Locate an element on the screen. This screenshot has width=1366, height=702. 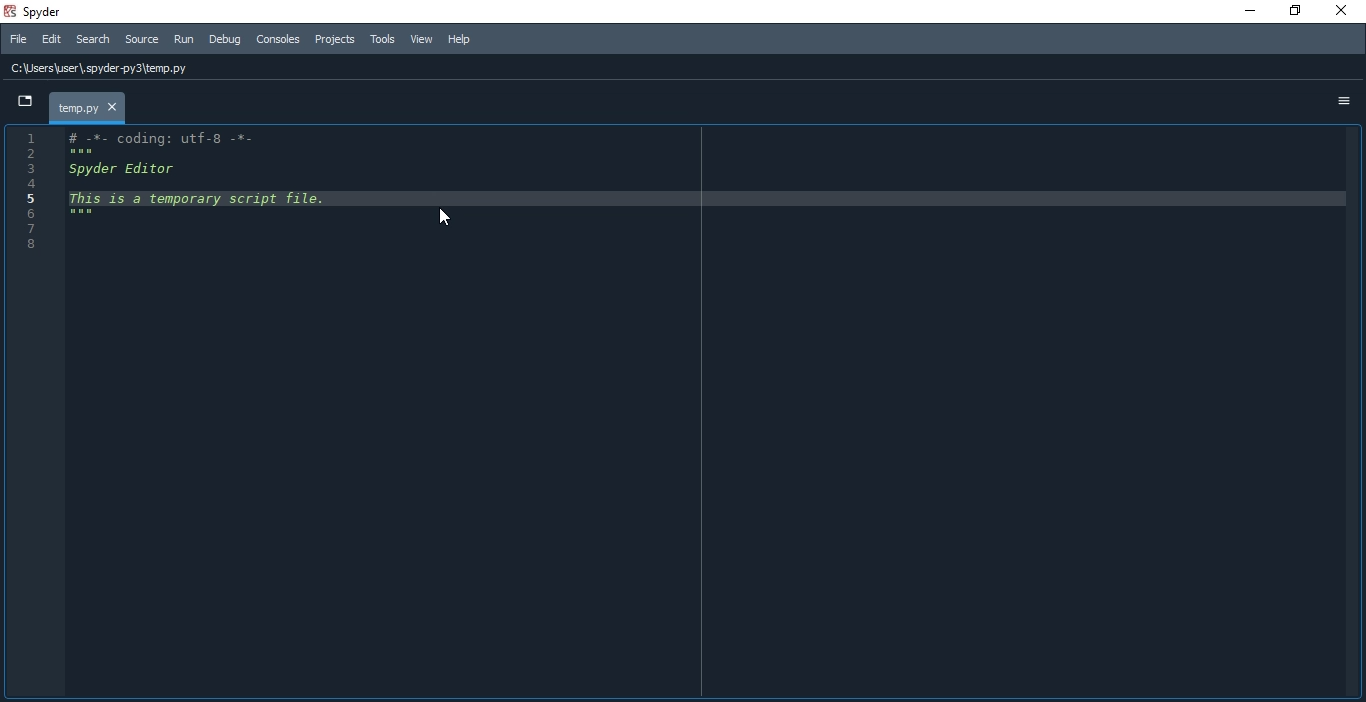
Run is located at coordinates (184, 39).